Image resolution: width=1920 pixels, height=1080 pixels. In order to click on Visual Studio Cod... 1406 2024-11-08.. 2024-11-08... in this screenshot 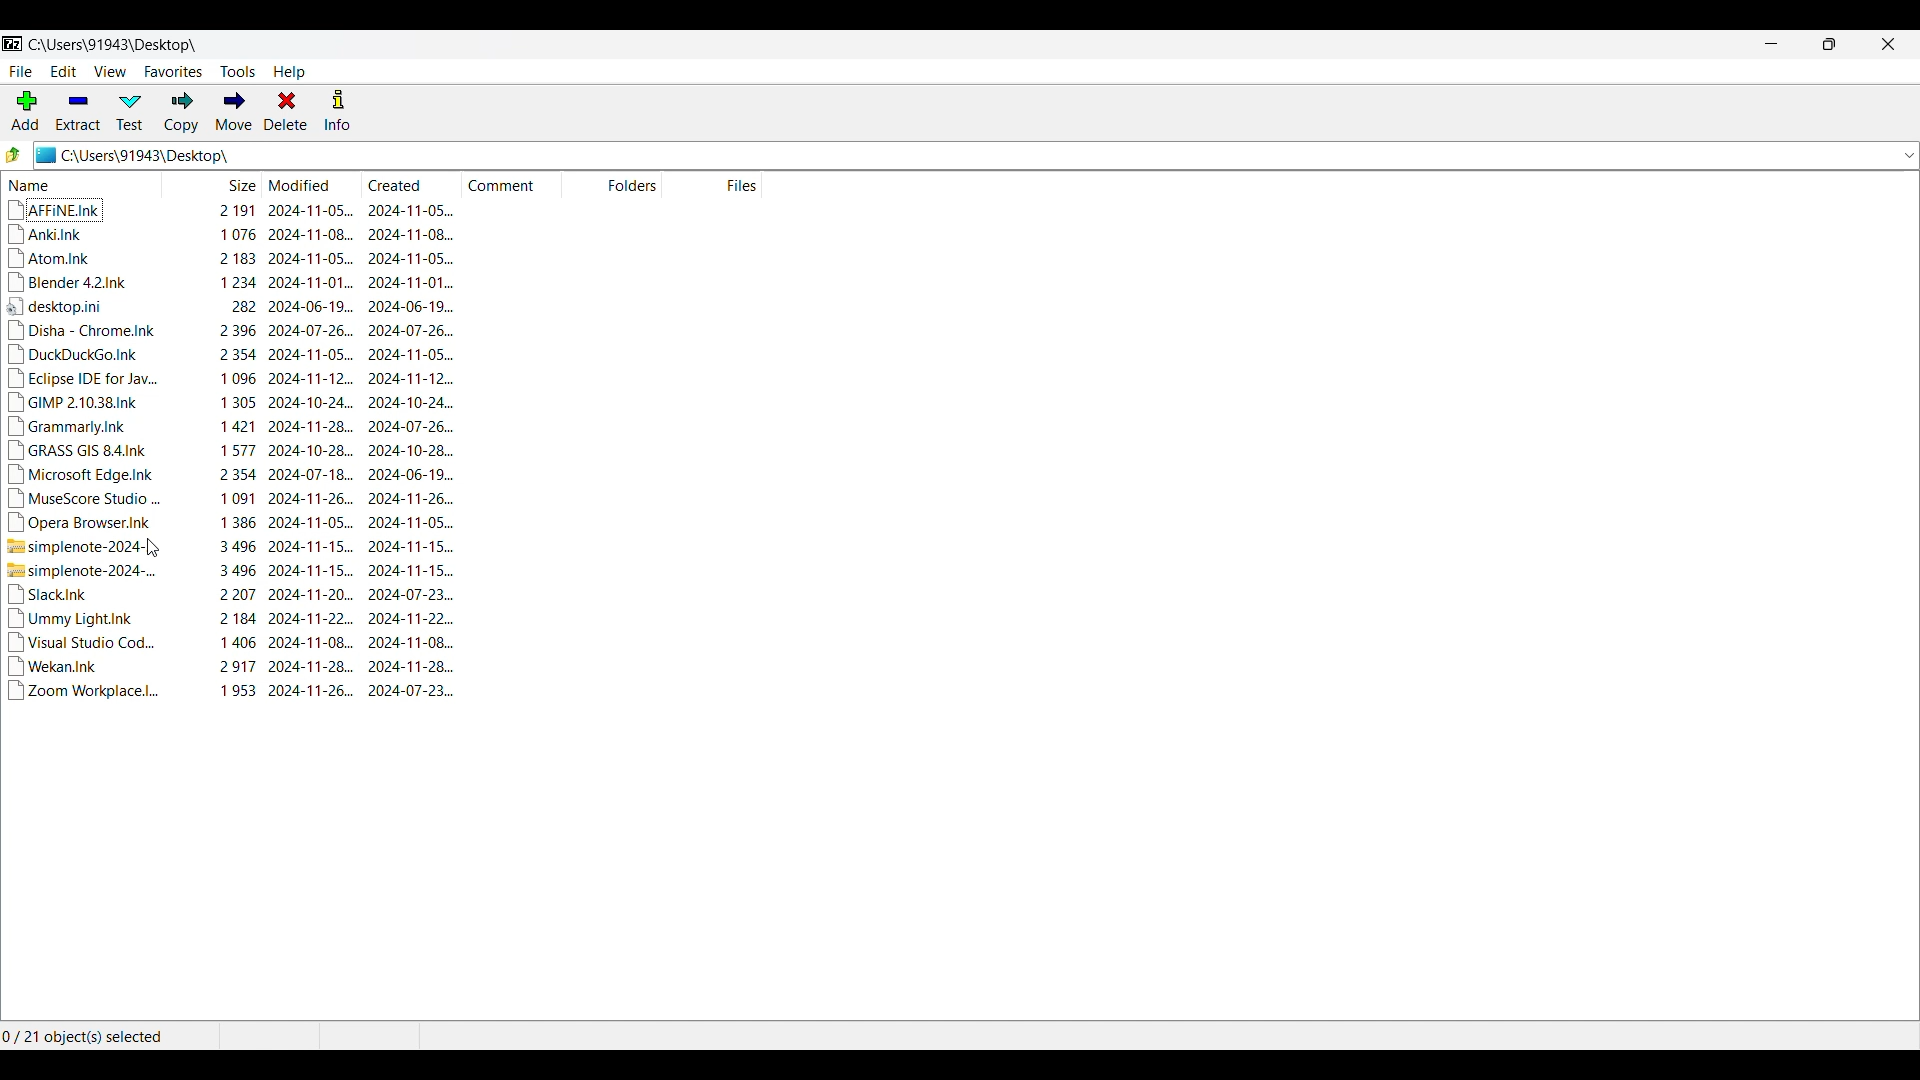, I will do `click(238, 642)`.